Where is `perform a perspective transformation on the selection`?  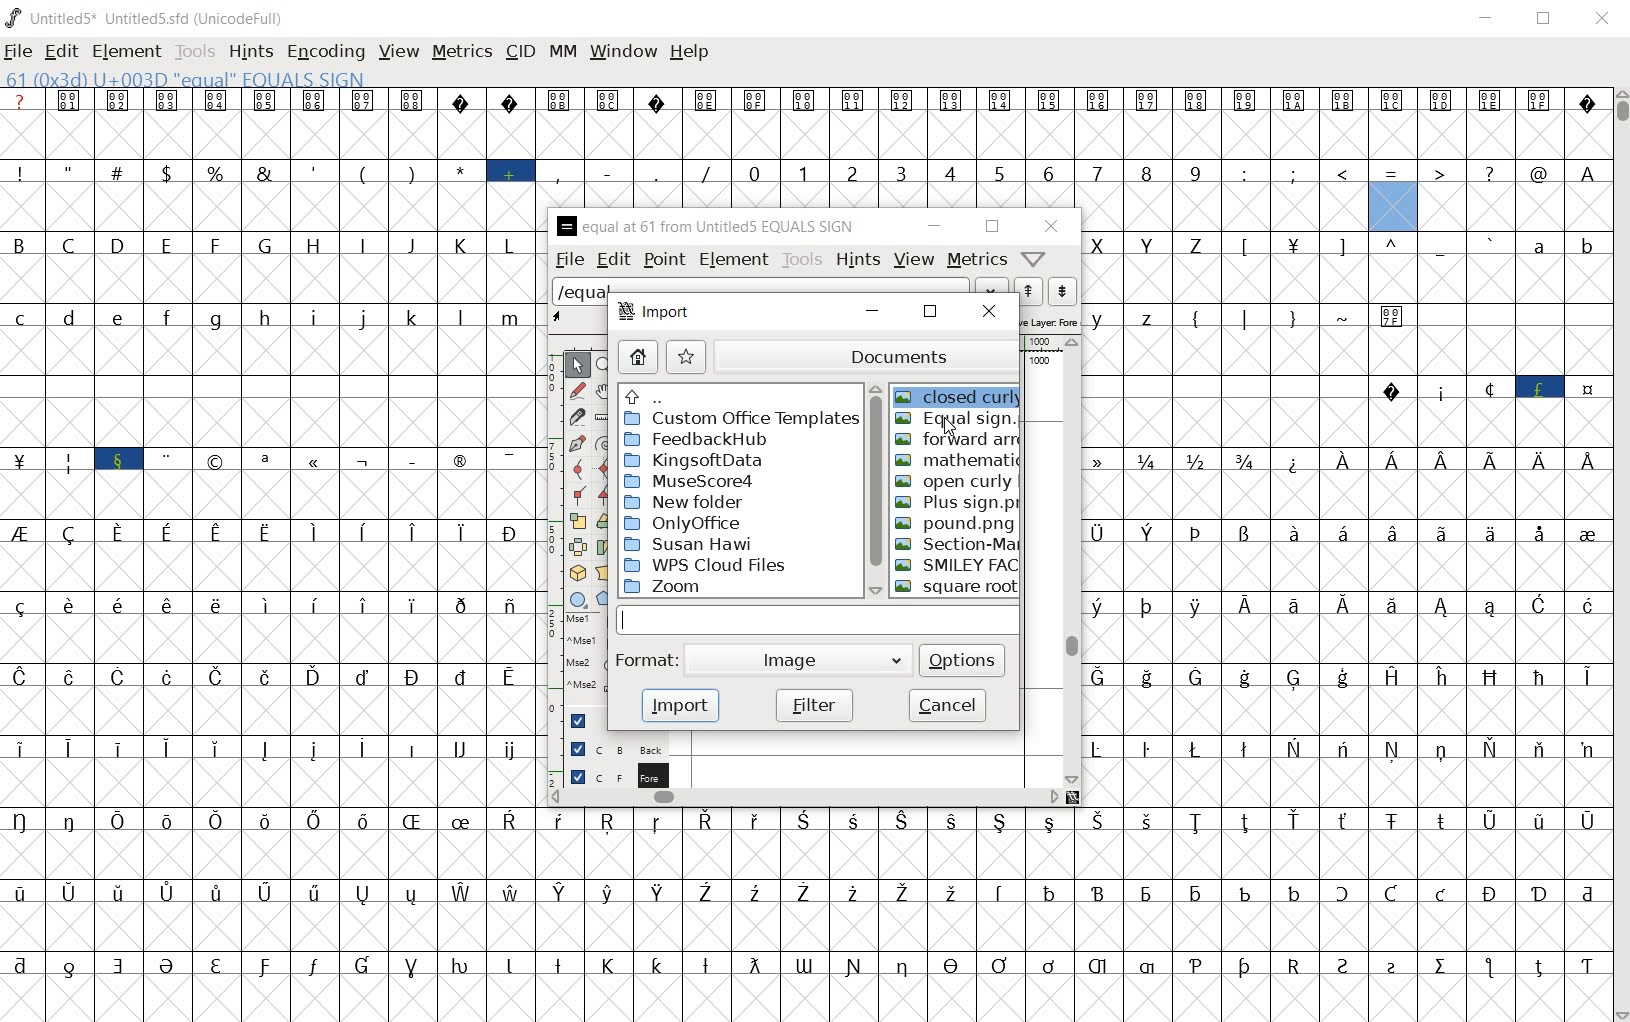 perform a perspective transformation on the selection is located at coordinates (603, 572).